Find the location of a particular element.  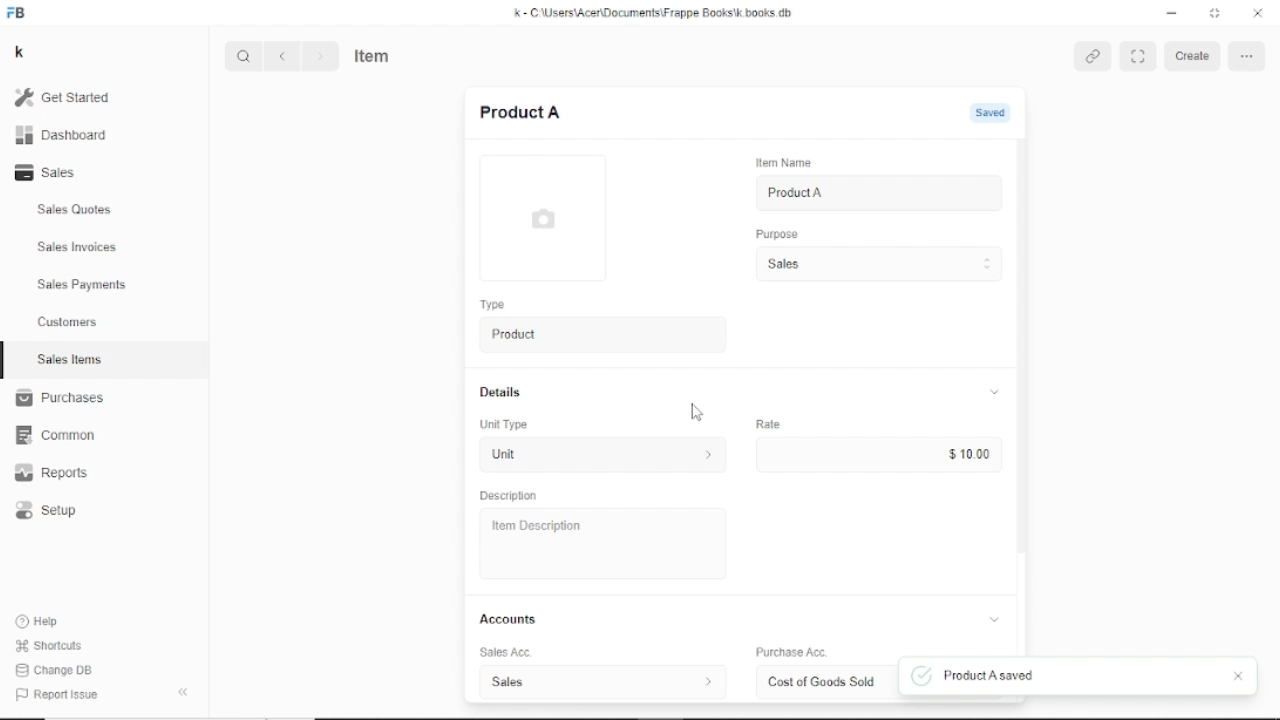

Item Description is located at coordinates (532, 526).